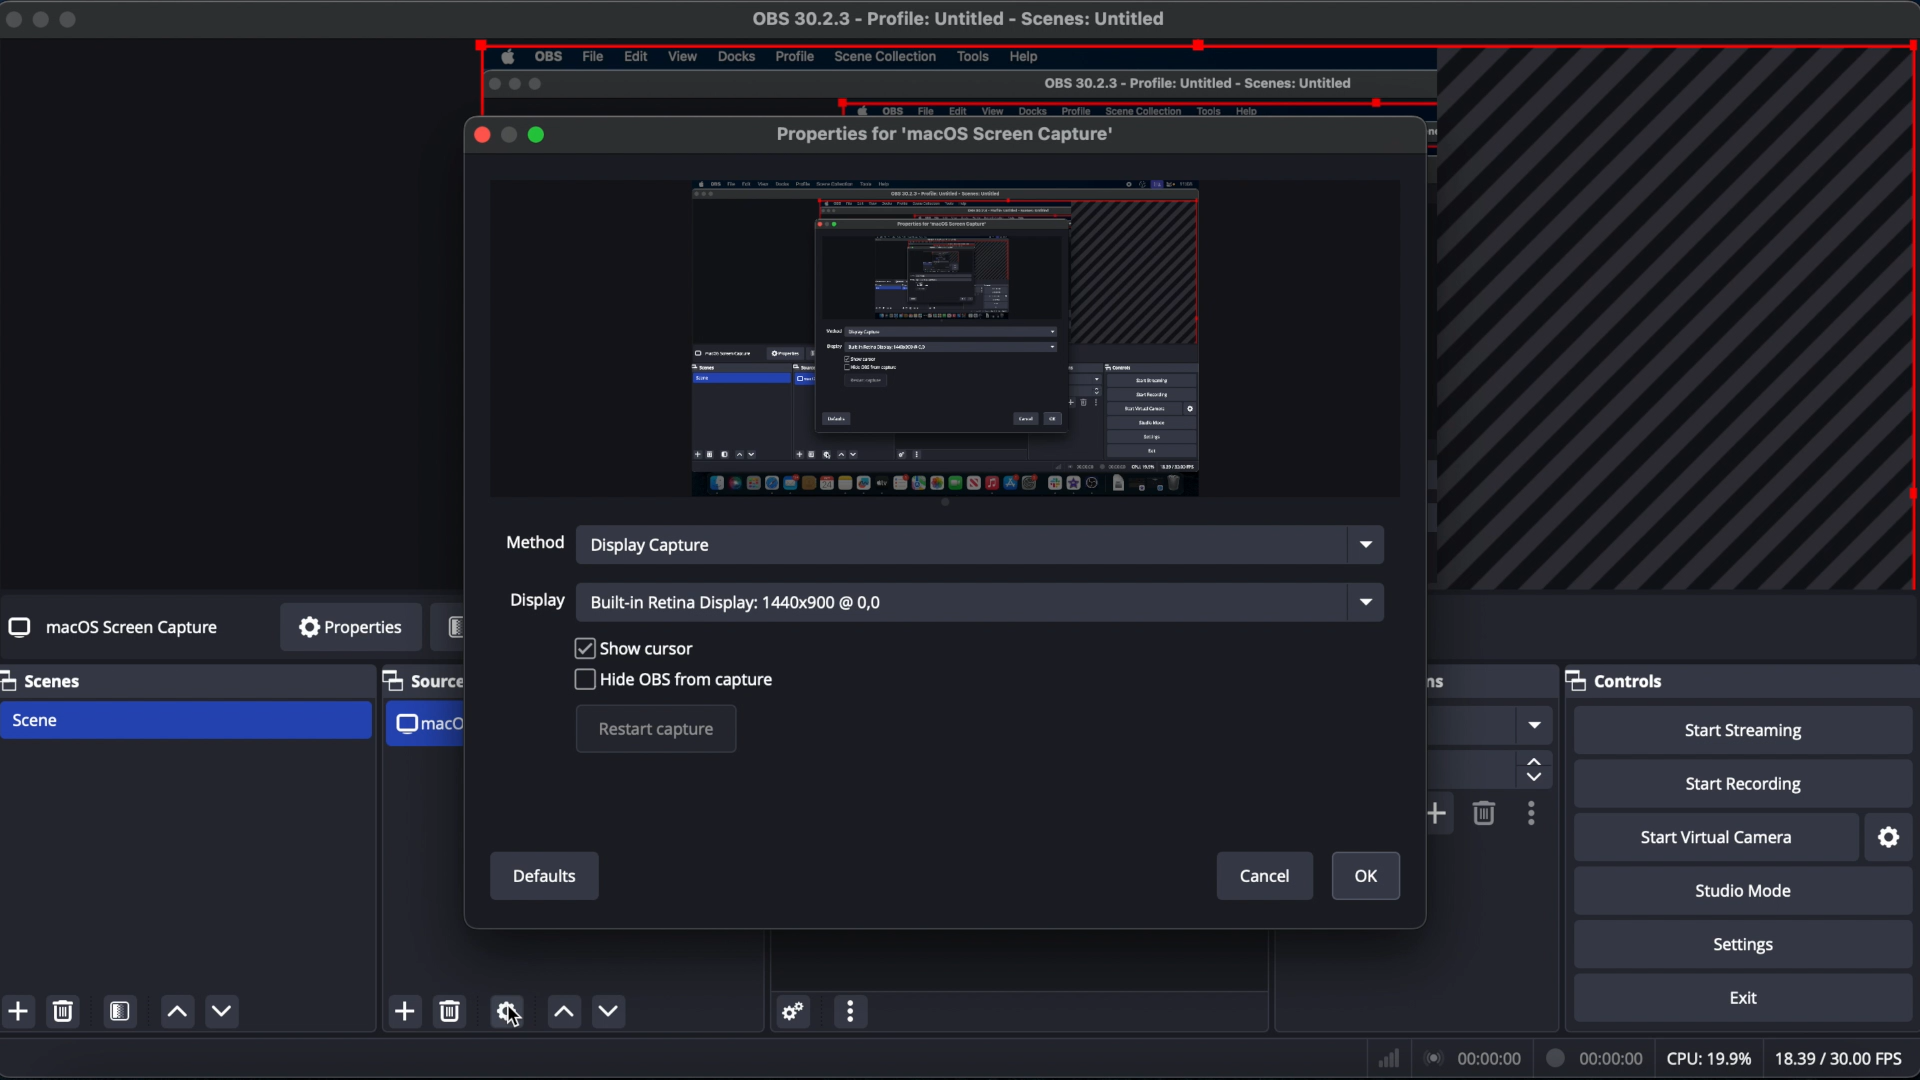  What do you see at coordinates (428, 724) in the screenshot?
I see `macOS screen capture` at bounding box center [428, 724].